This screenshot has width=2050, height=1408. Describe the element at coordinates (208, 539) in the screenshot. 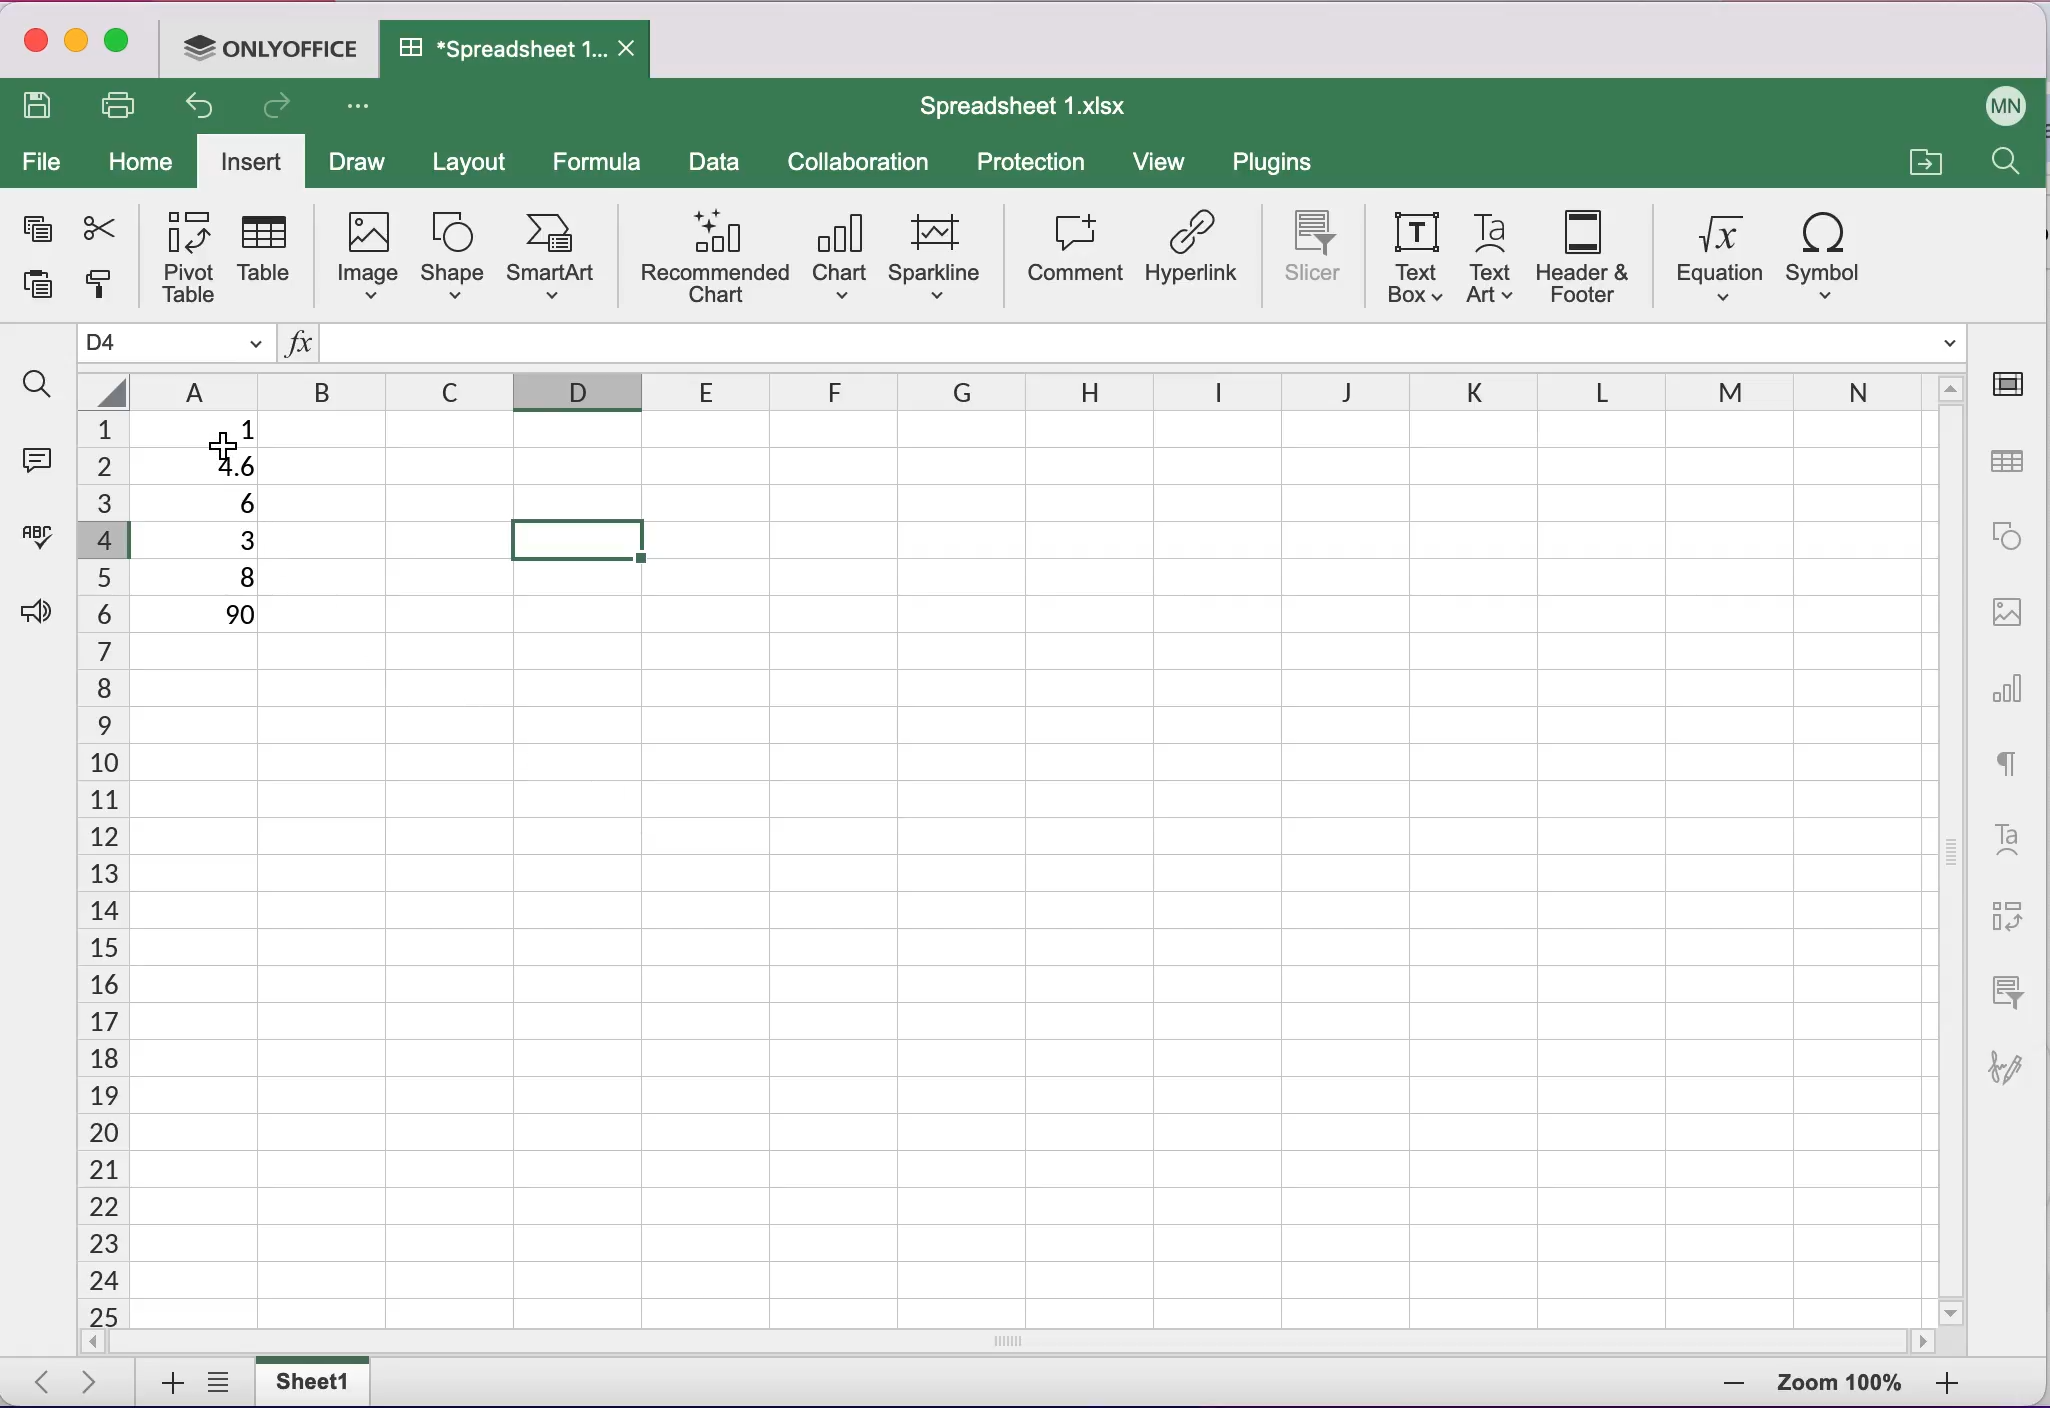

I see `3` at that location.